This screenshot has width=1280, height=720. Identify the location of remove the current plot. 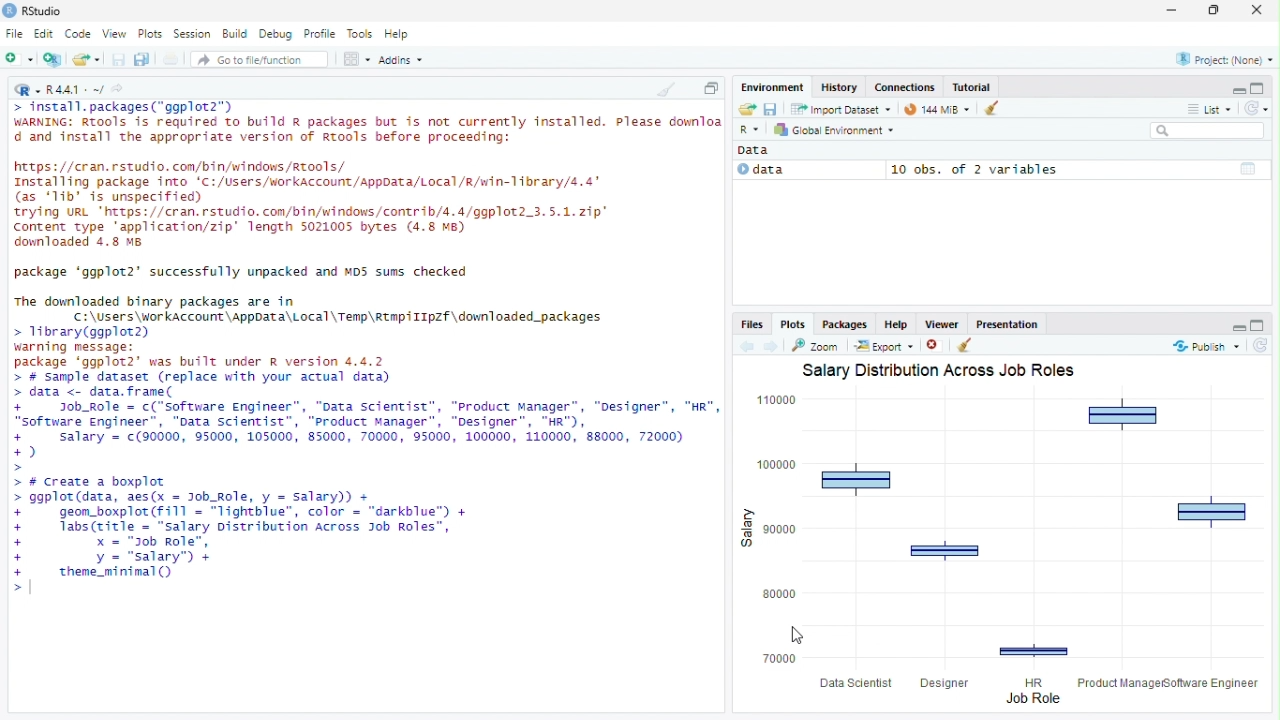
(937, 345).